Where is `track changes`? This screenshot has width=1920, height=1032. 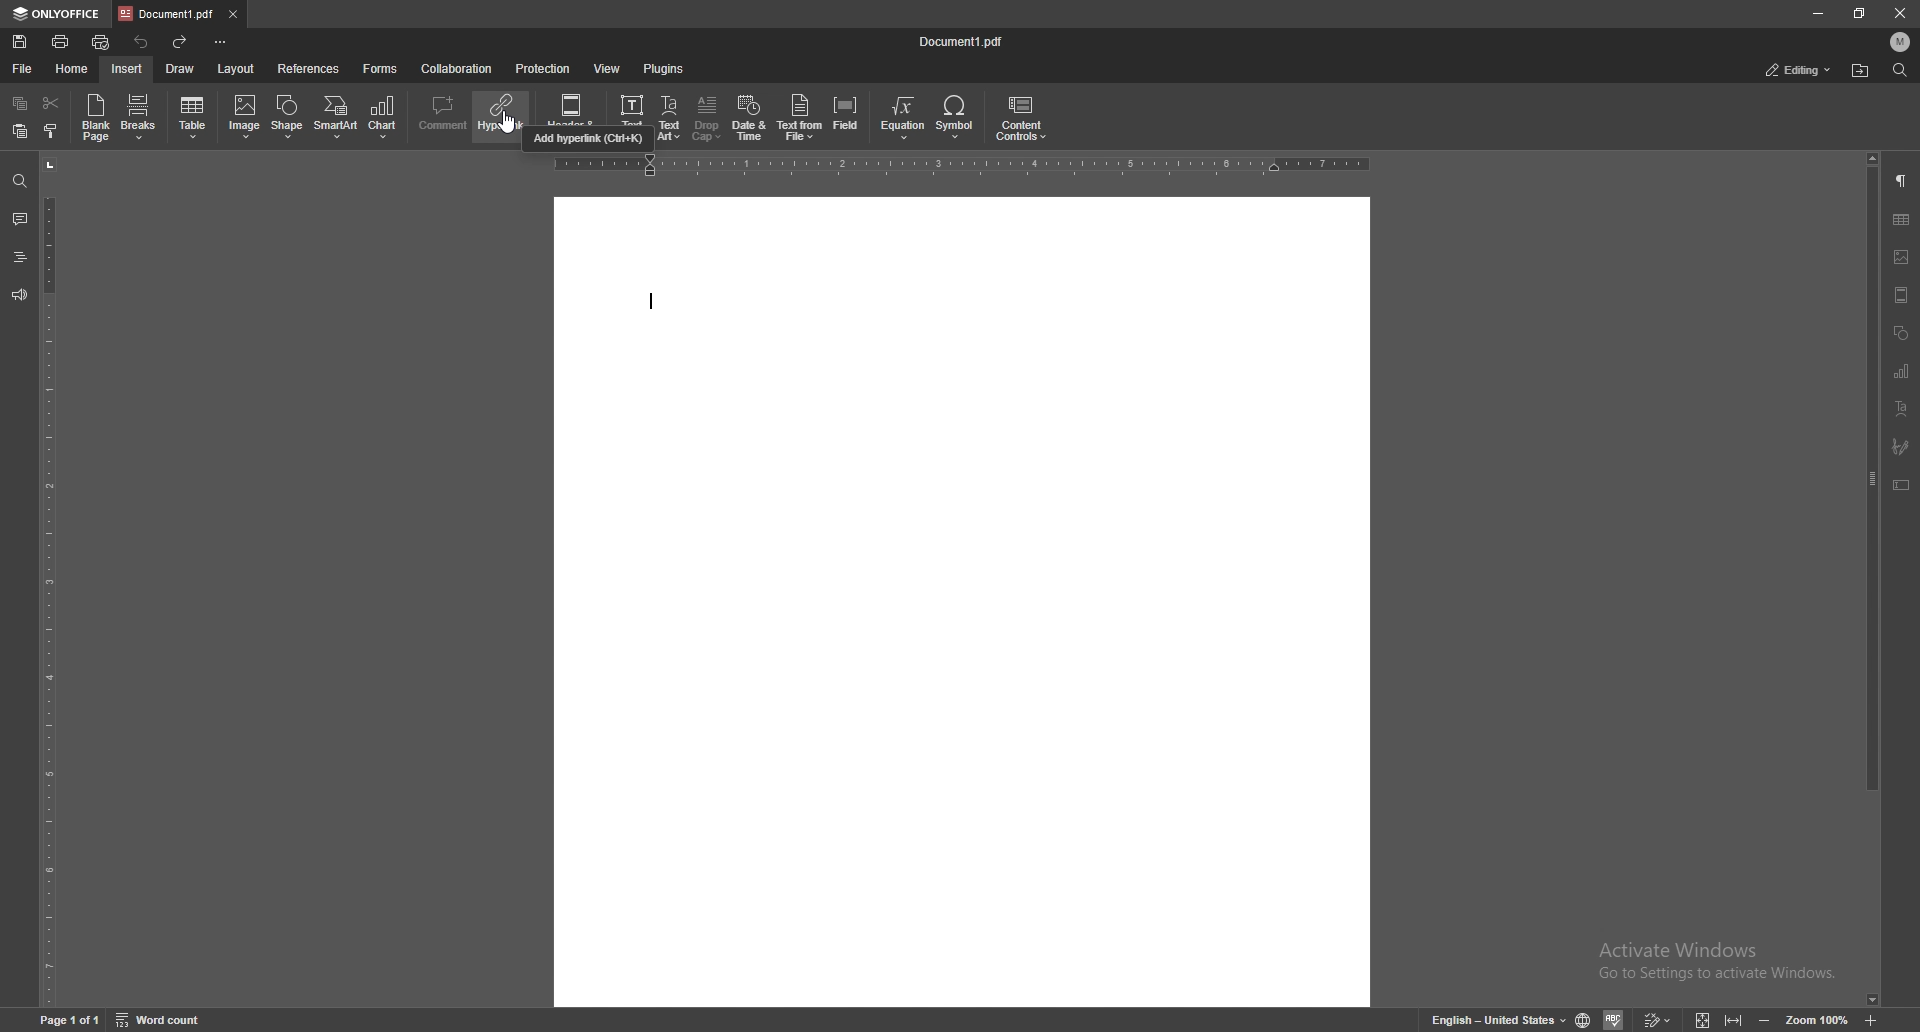 track changes is located at coordinates (1659, 1019).